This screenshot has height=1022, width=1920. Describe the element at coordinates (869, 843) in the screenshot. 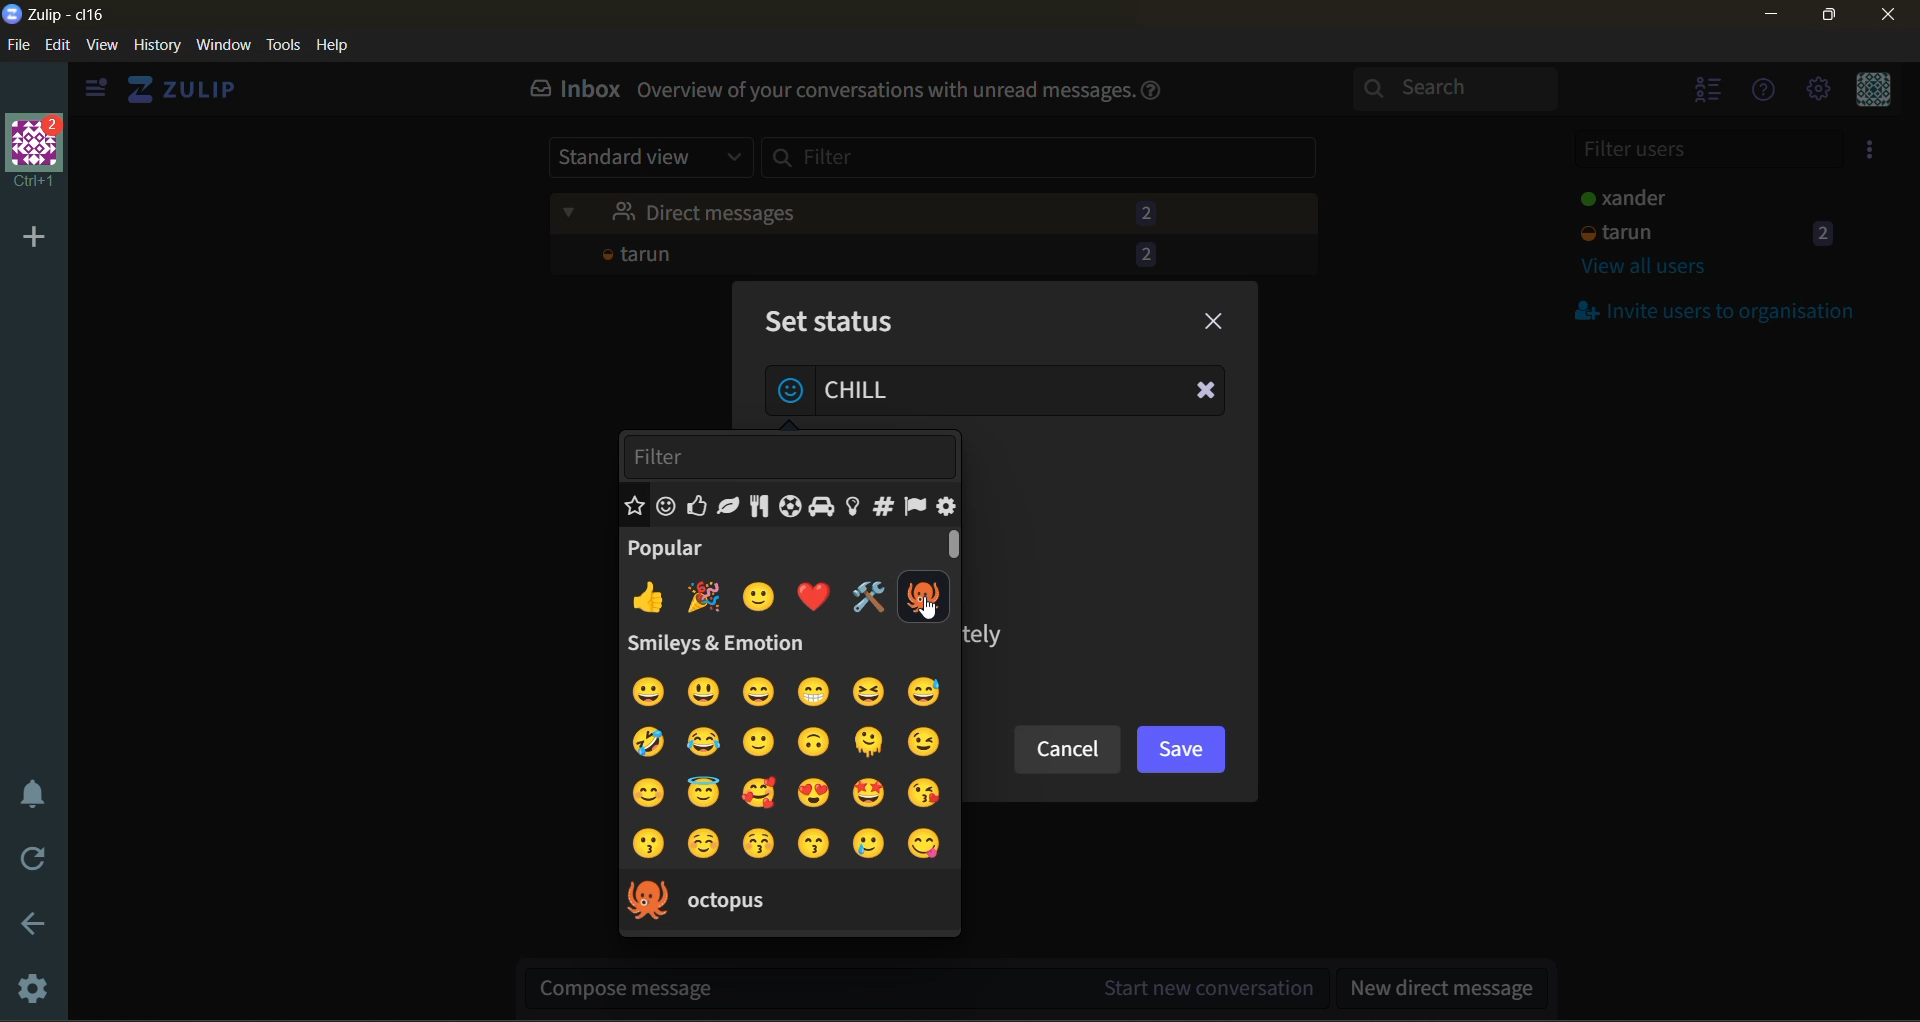

I see `emoji` at that location.